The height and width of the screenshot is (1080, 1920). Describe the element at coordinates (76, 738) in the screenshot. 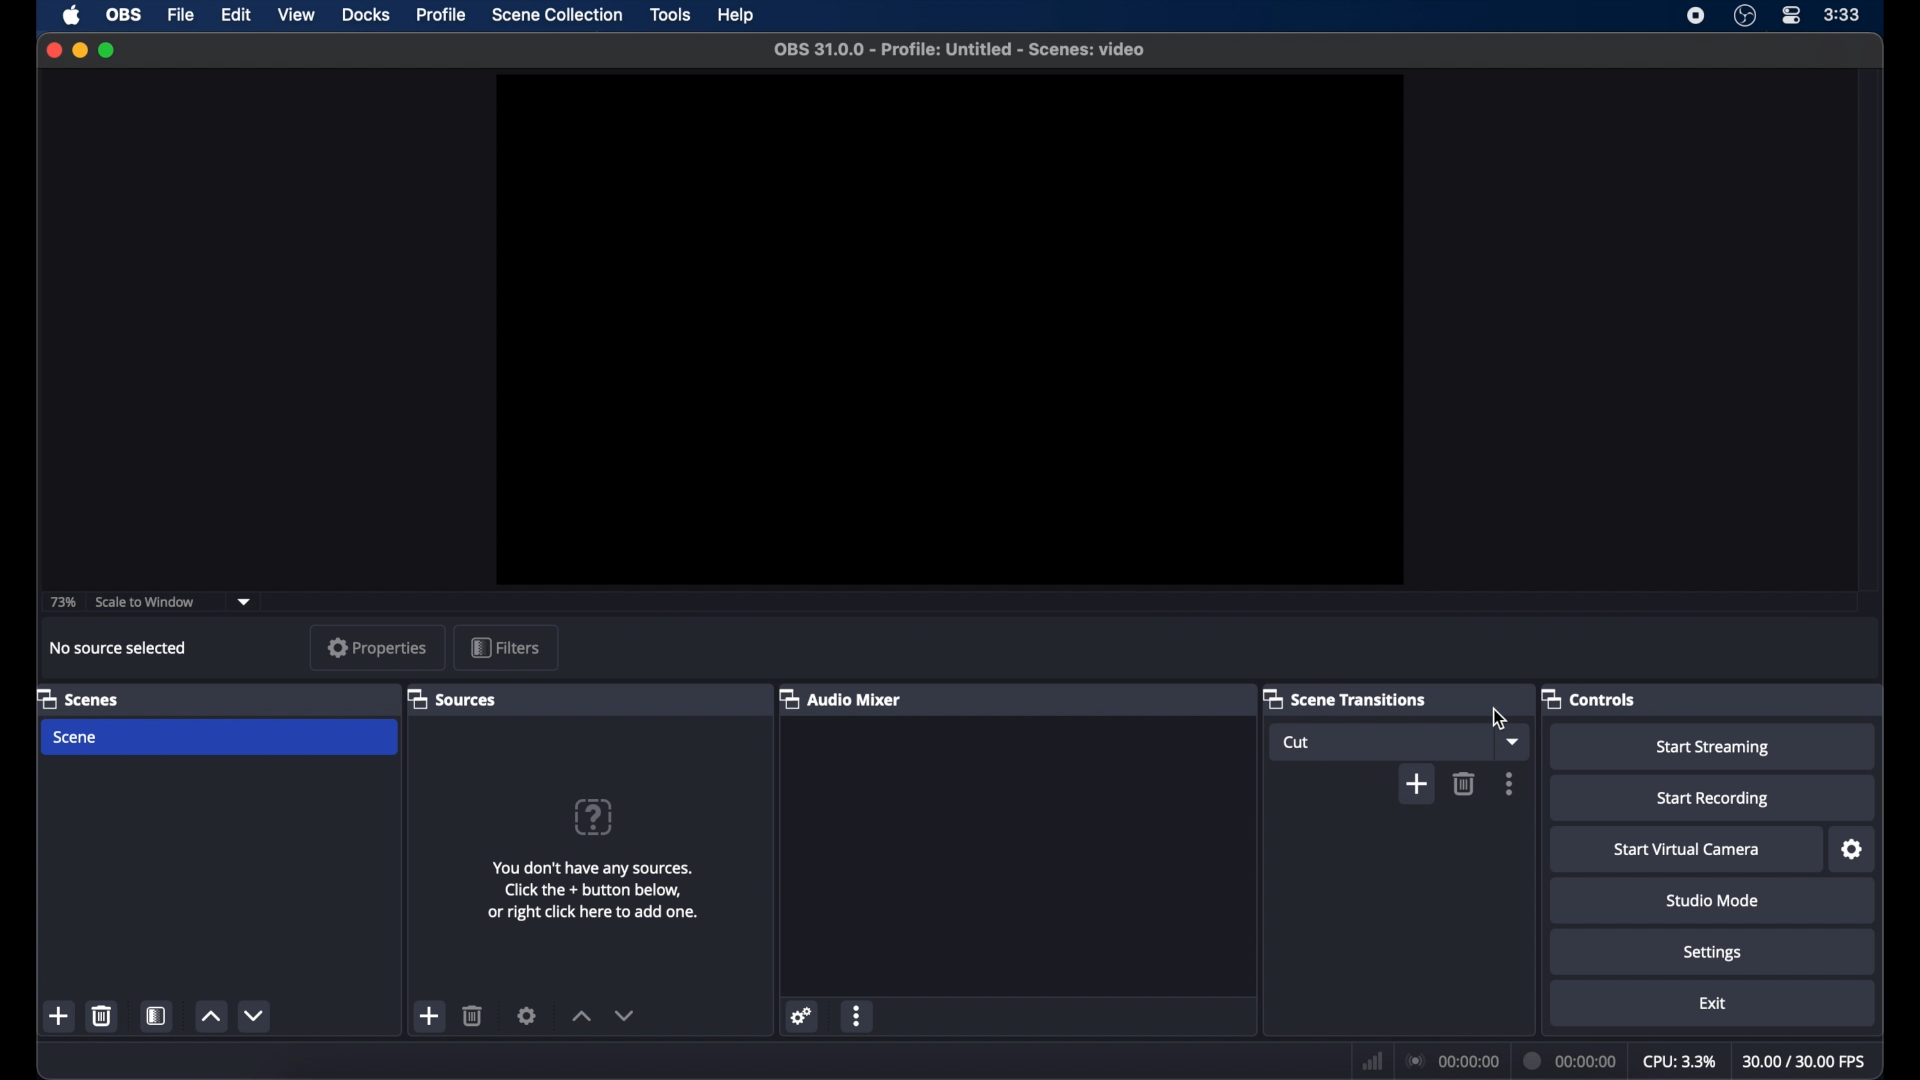

I see `scene` at that location.